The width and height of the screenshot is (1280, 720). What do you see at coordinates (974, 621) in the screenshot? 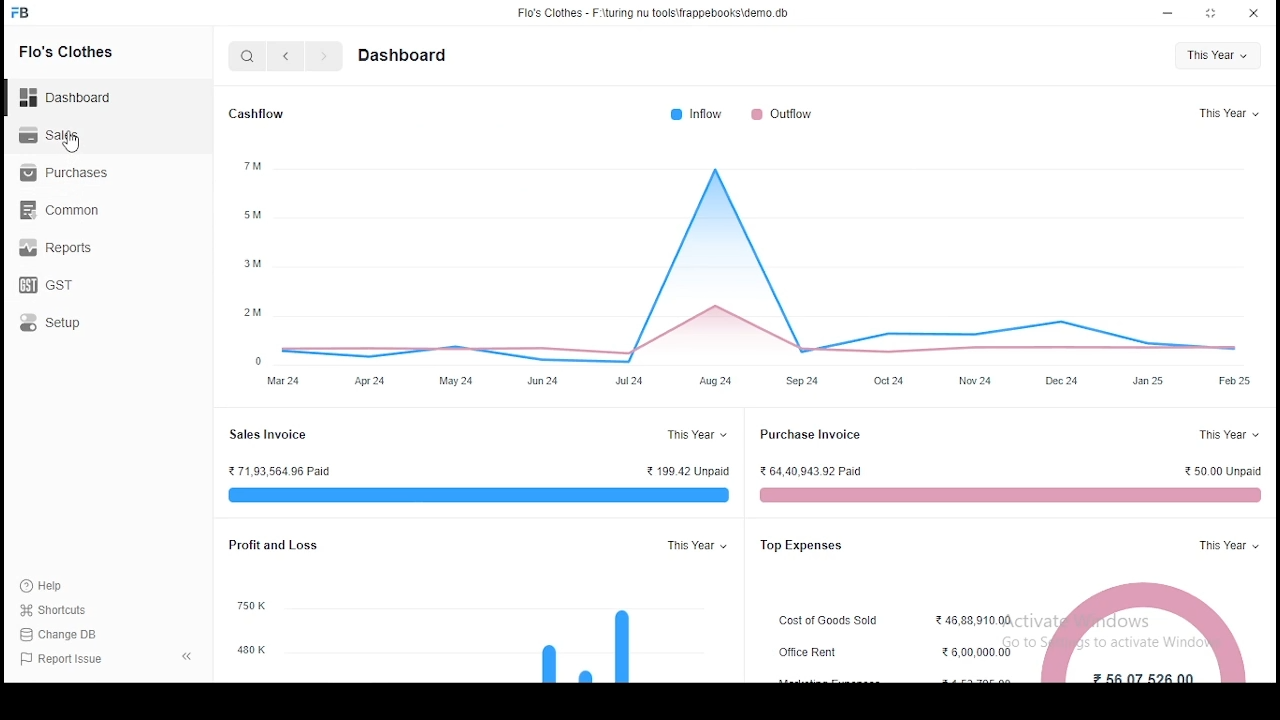
I see `46,88,910.00` at bounding box center [974, 621].